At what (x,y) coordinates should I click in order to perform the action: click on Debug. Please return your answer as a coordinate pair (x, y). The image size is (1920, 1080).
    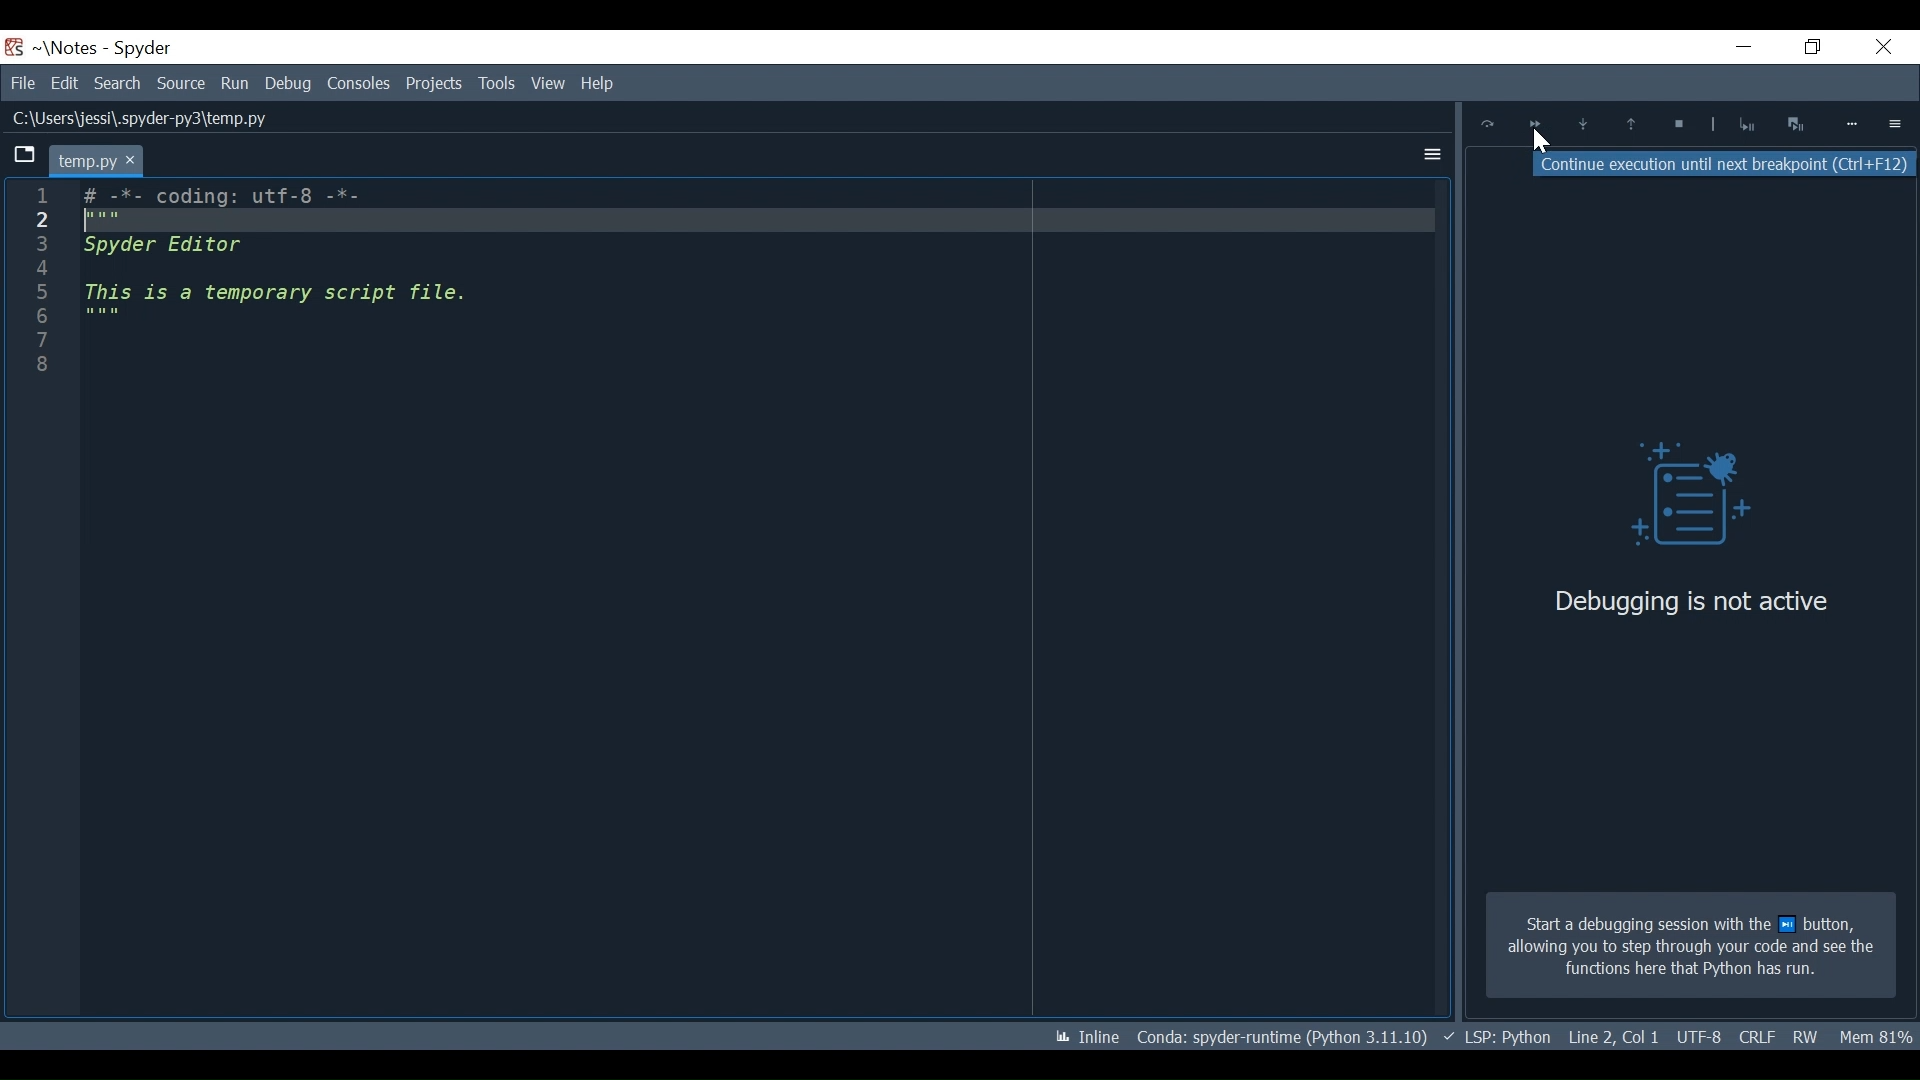
    Looking at the image, I should click on (288, 83).